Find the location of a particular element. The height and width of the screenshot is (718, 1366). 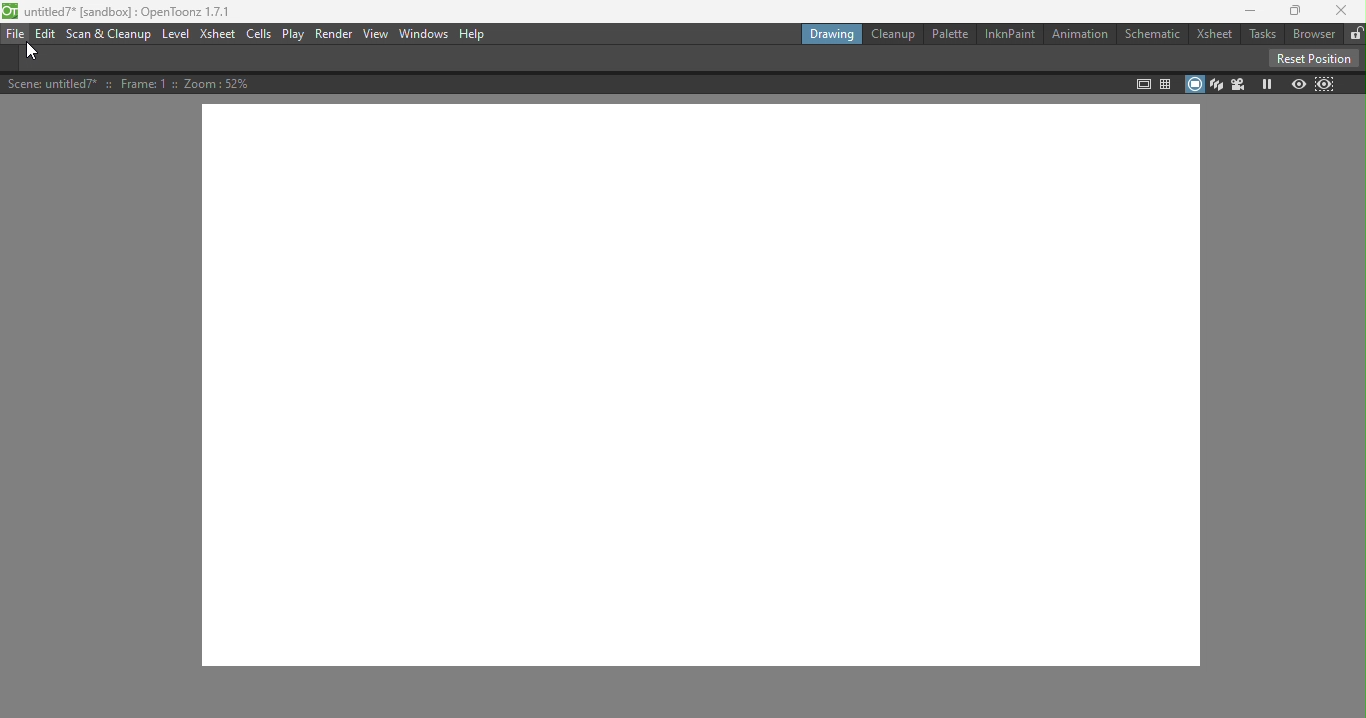

Lock rooms tab is located at coordinates (1355, 34).